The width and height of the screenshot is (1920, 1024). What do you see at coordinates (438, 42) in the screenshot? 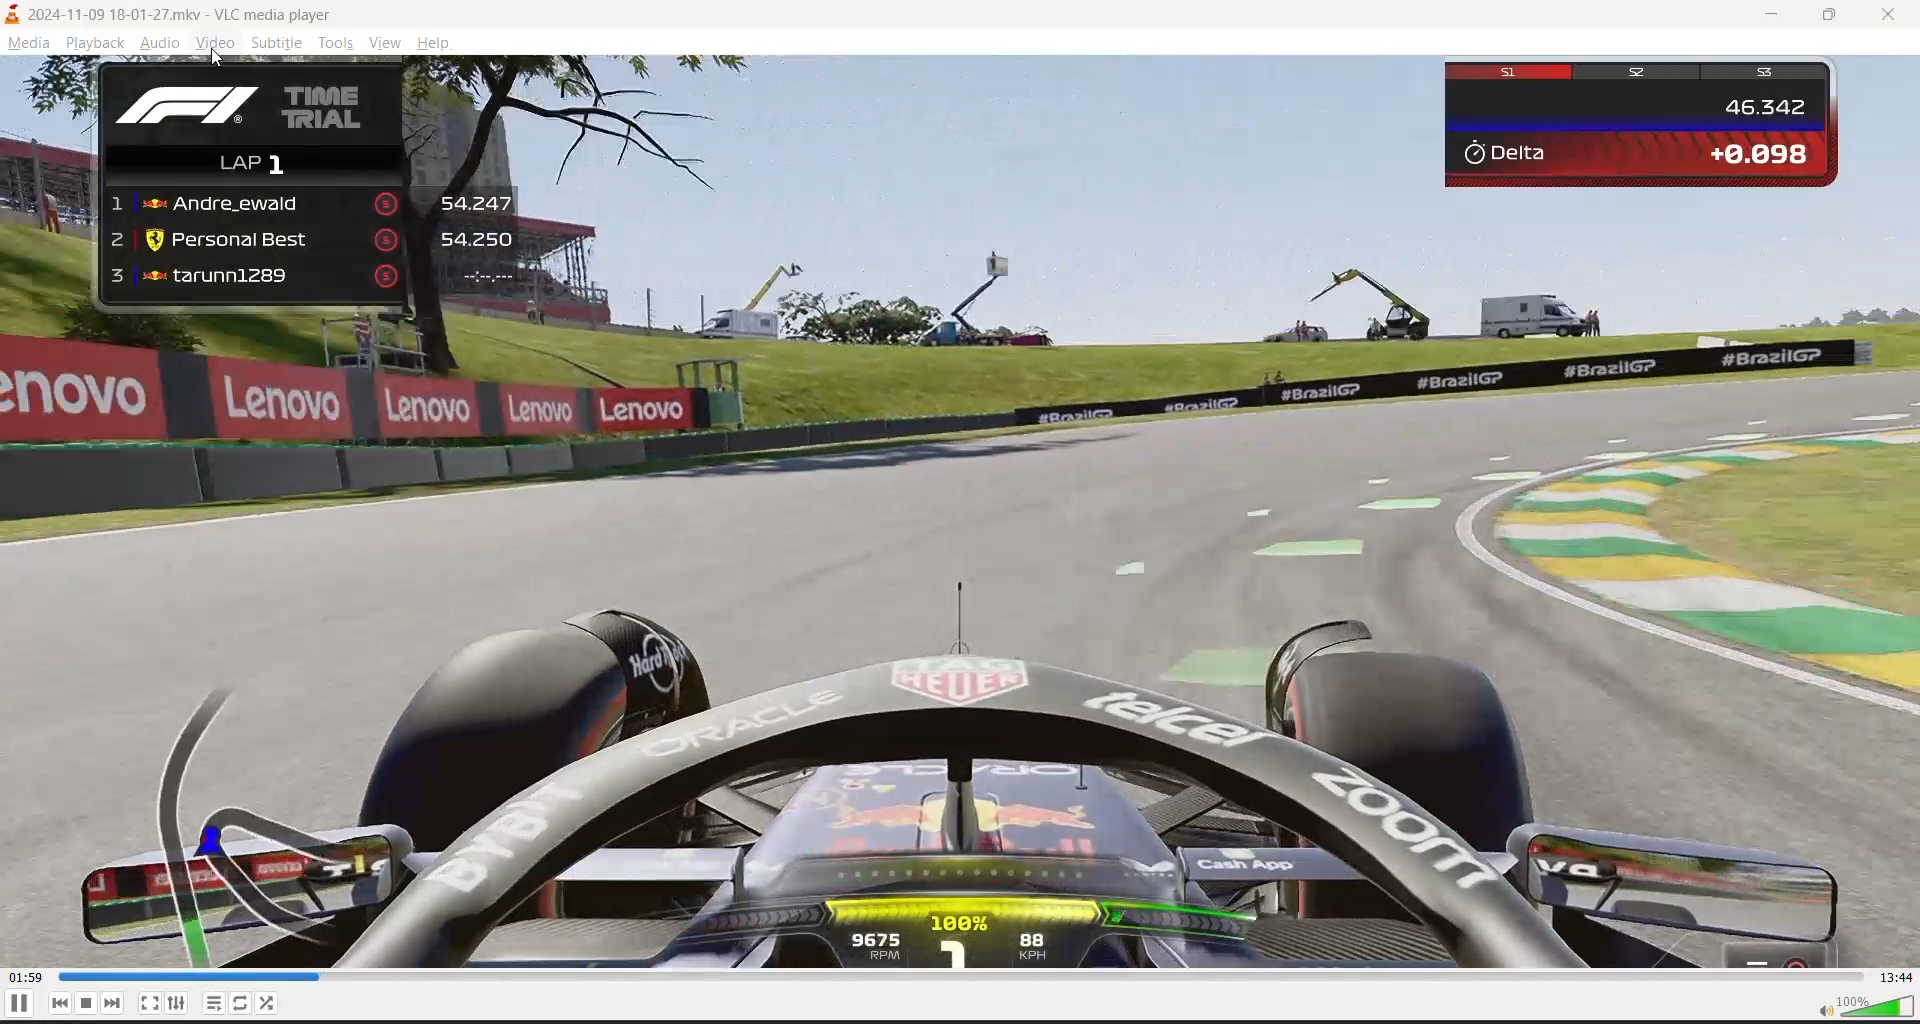
I see `help` at bounding box center [438, 42].